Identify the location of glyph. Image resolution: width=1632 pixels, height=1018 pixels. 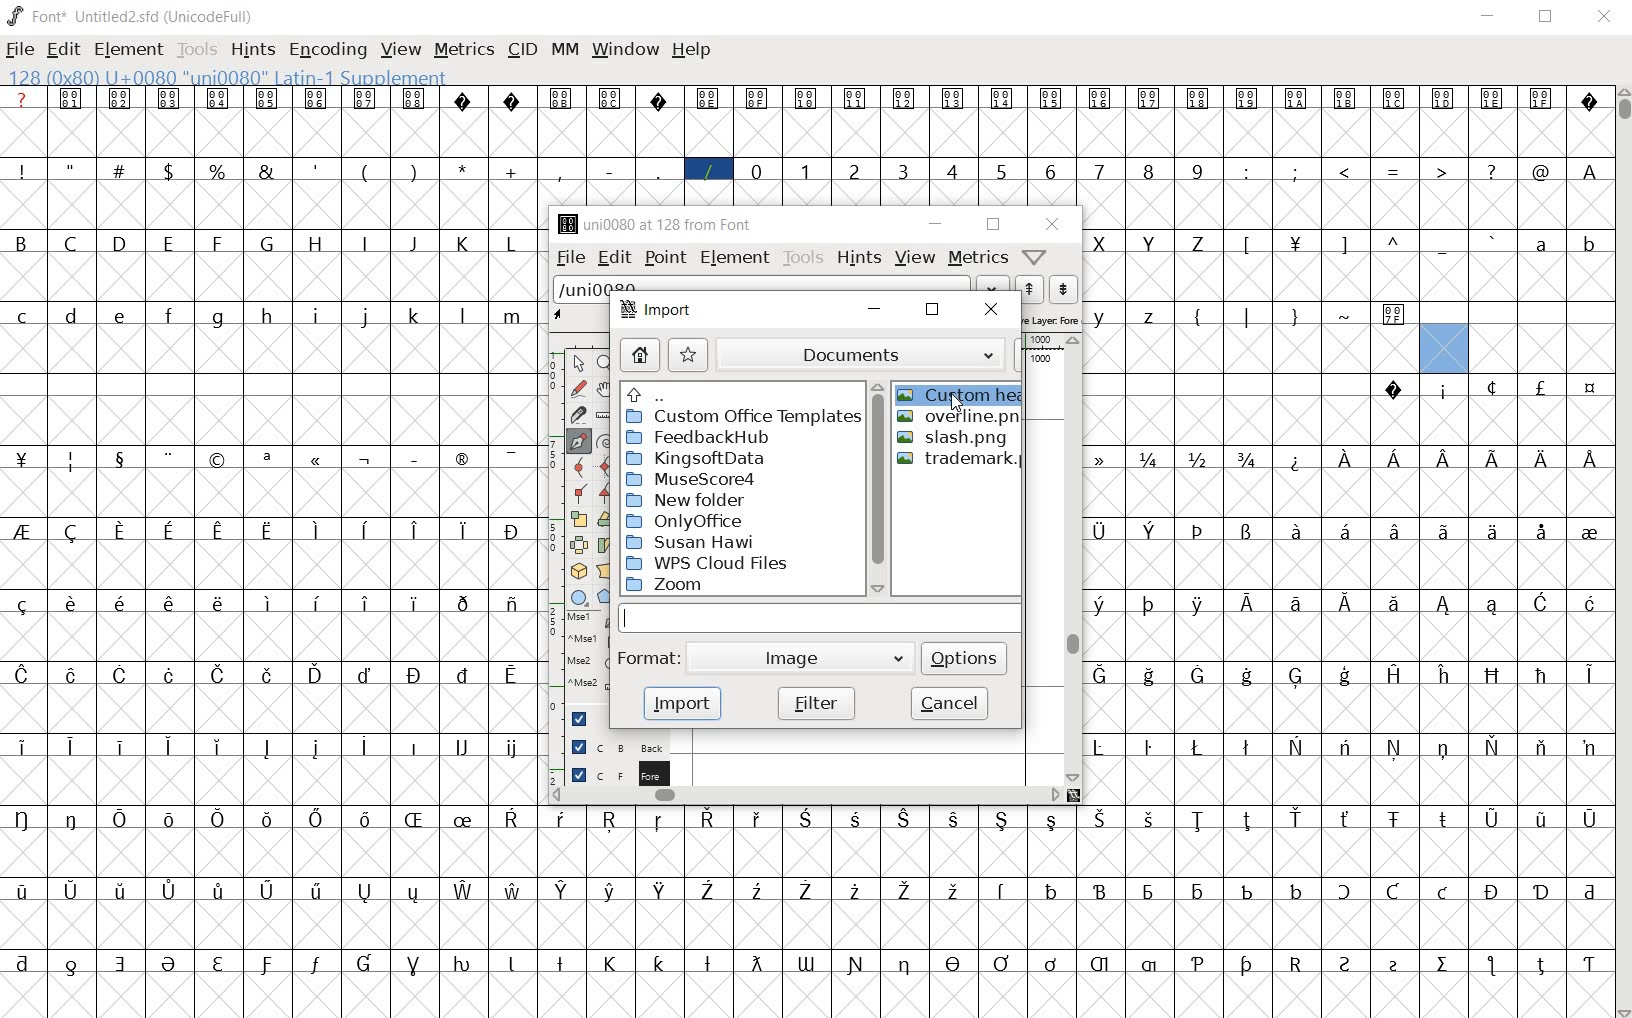
(70, 316).